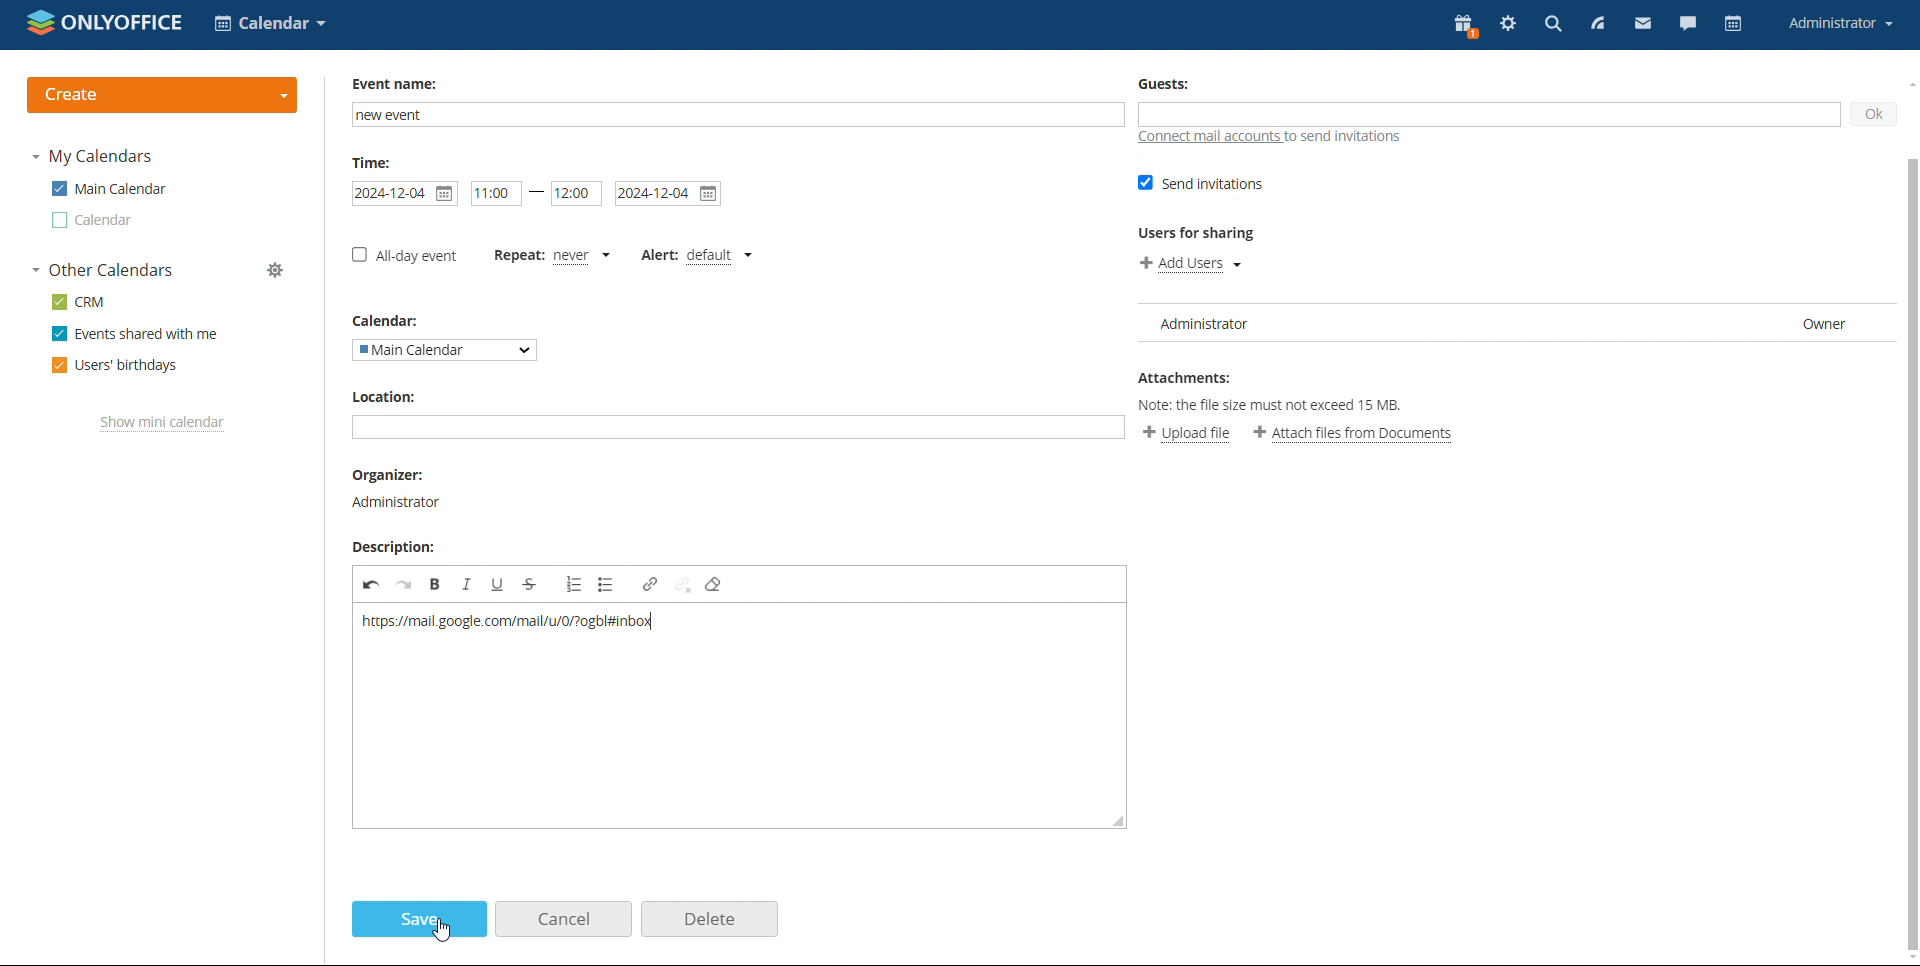  What do you see at coordinates (1197, 231) in the screenshot?
I see `Users for sharing` at bounding box center [1197, 231].